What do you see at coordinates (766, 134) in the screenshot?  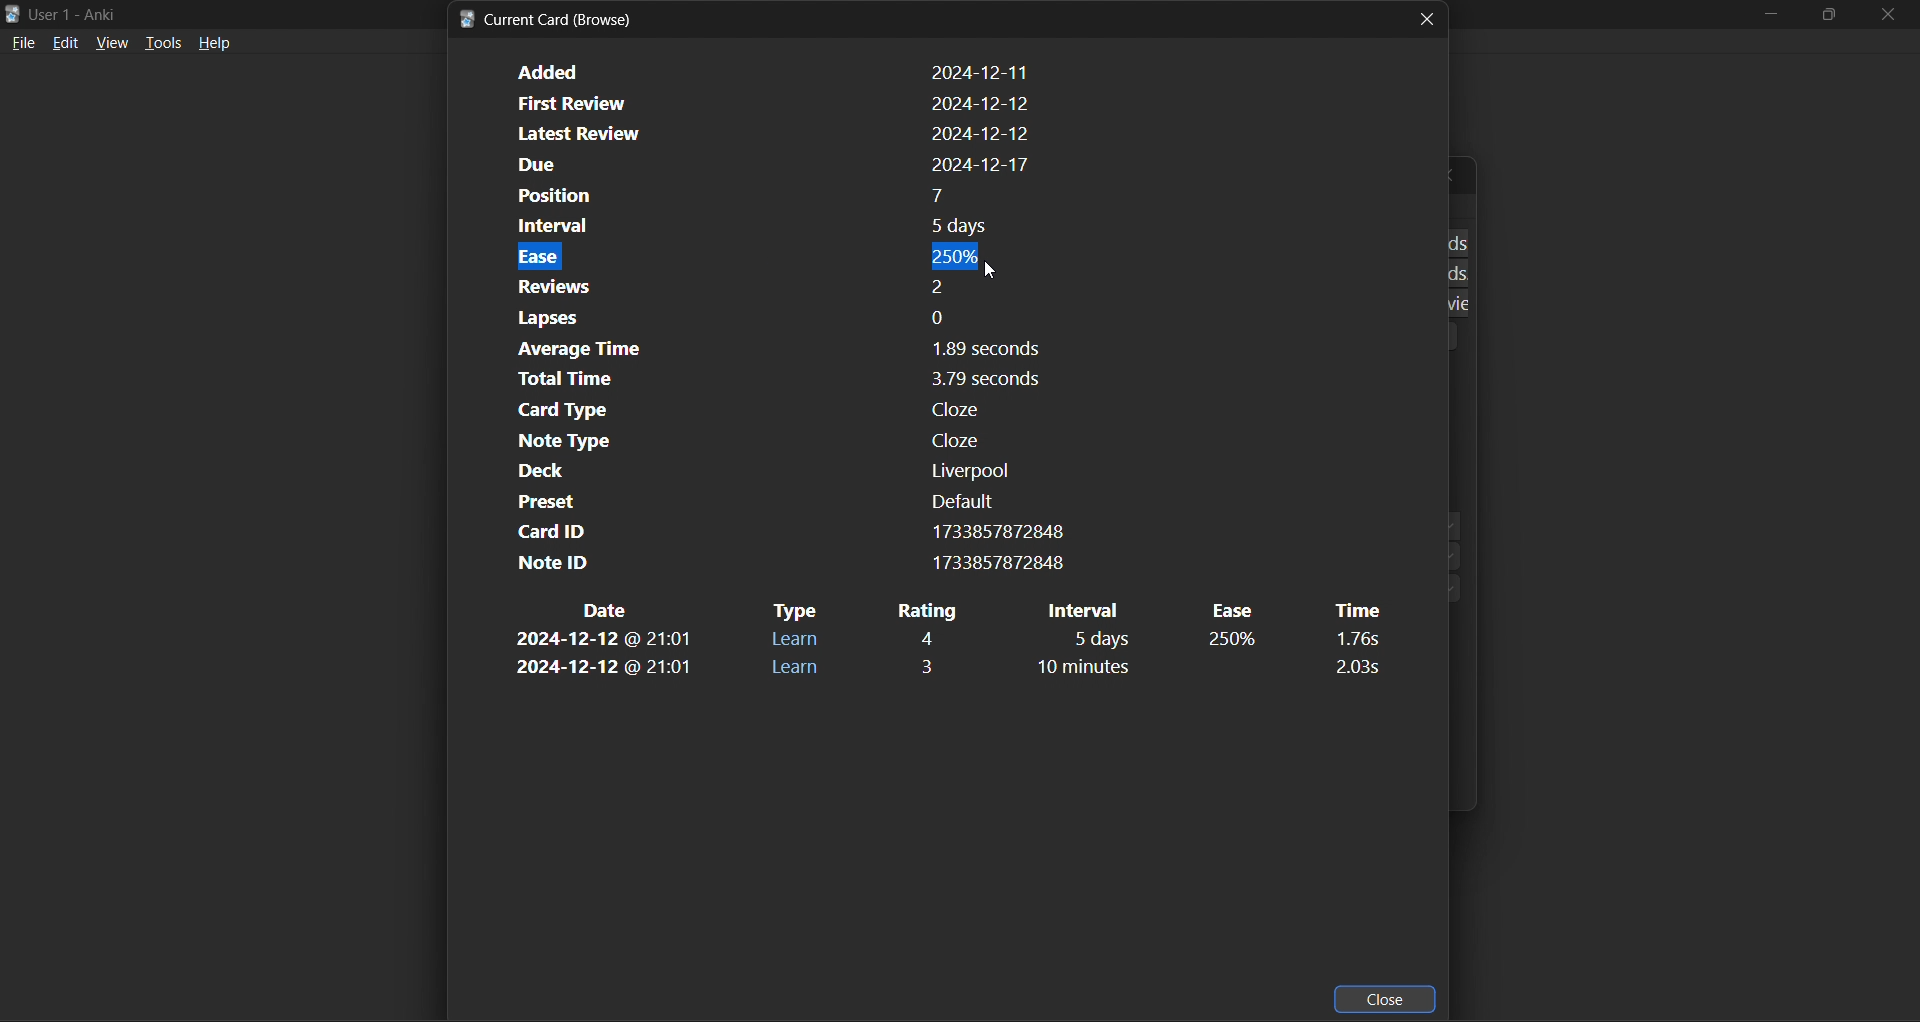 I see `card latest review date` at bounding box center [766, 134].